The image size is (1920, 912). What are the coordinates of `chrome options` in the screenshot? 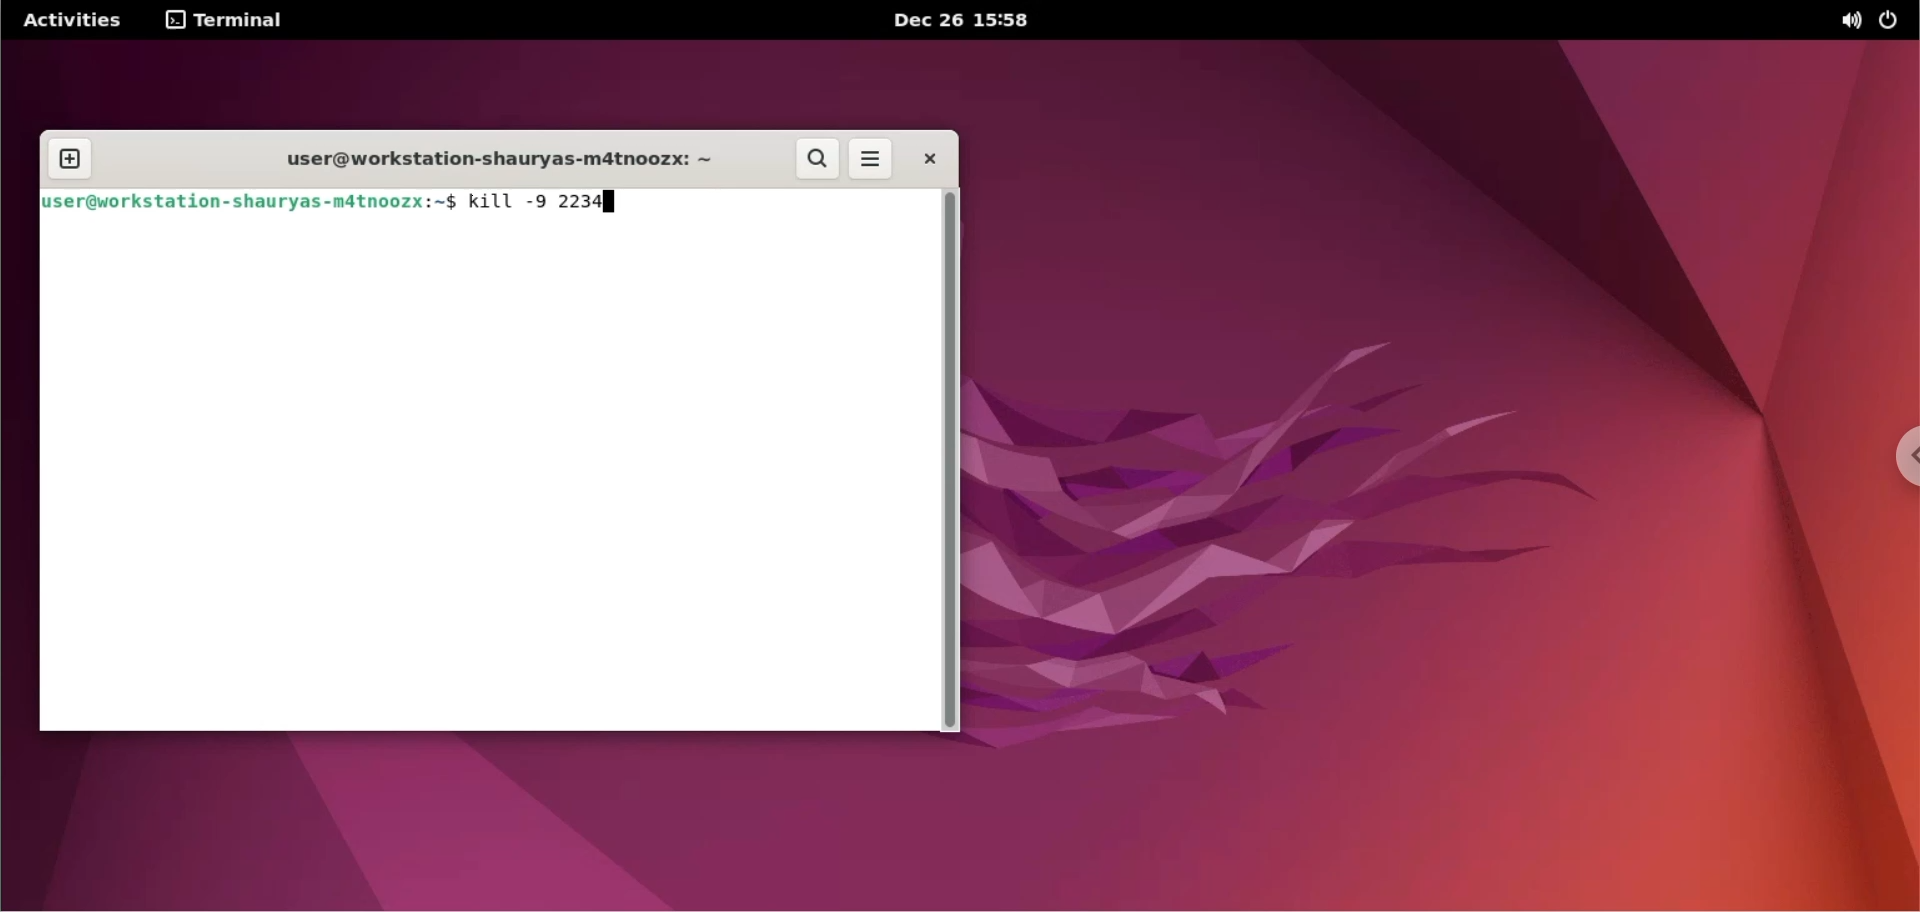 It's located at (1903, 460).